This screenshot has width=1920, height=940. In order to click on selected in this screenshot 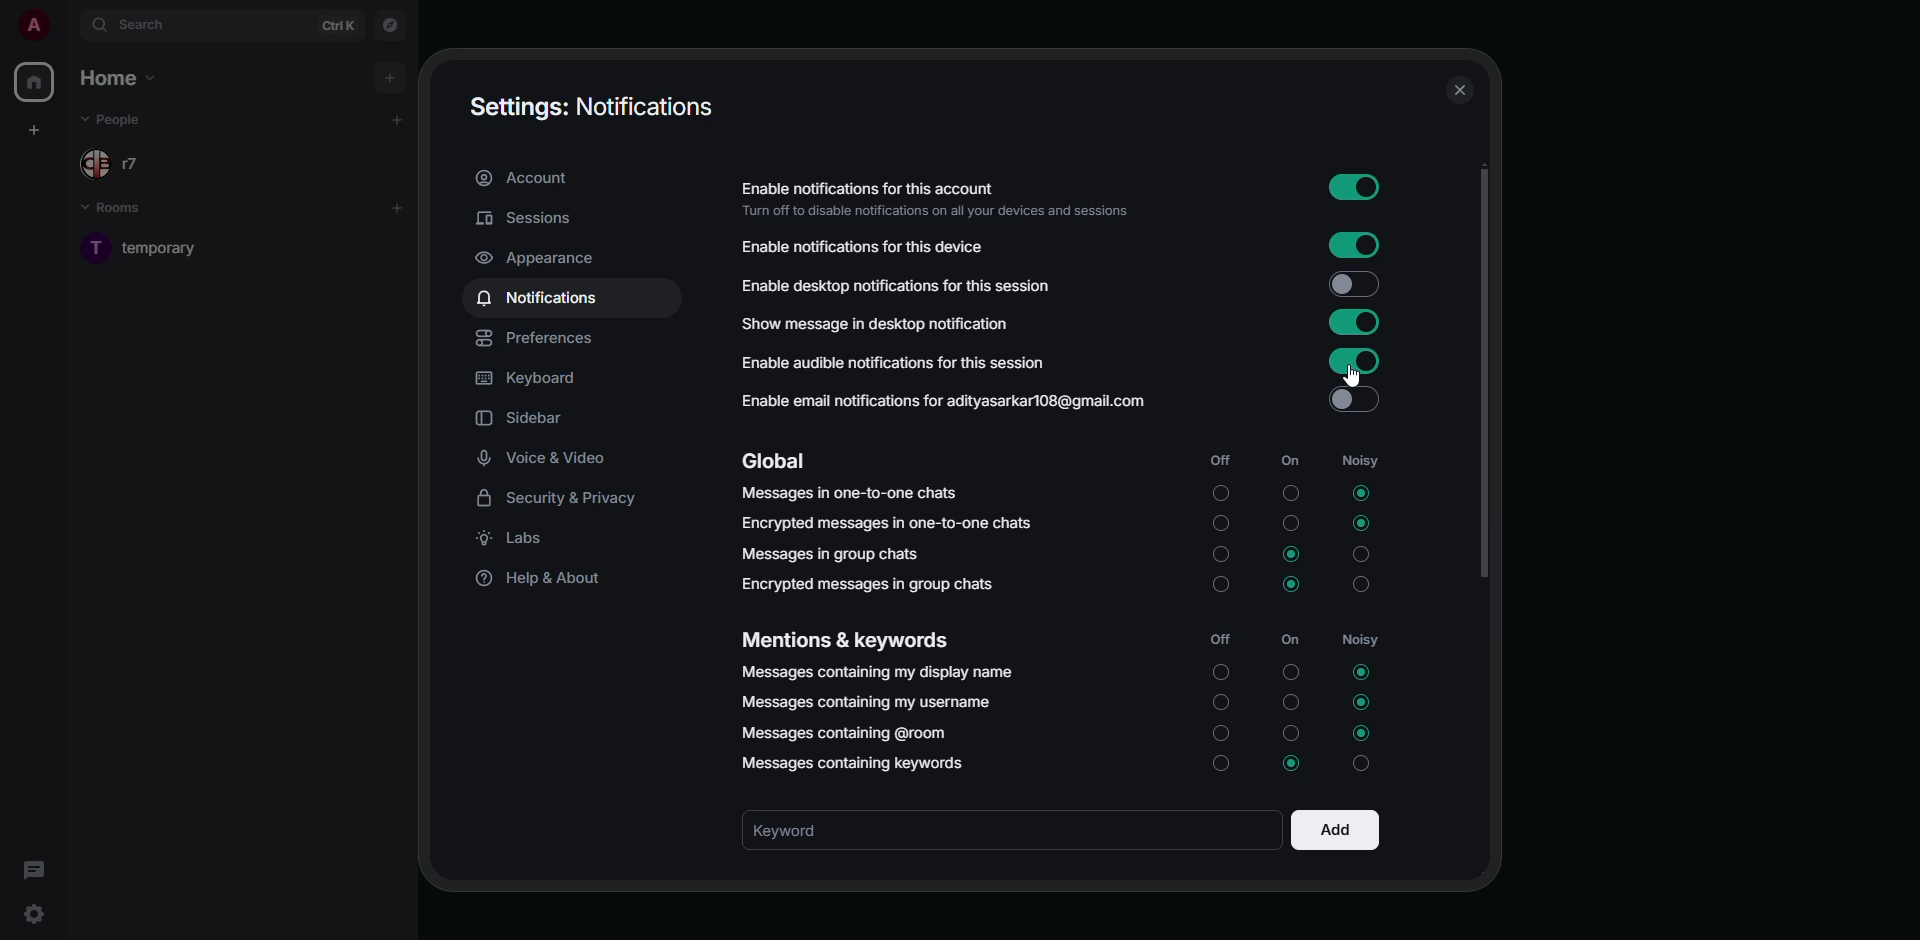, I will do `click(1360, 494)`.